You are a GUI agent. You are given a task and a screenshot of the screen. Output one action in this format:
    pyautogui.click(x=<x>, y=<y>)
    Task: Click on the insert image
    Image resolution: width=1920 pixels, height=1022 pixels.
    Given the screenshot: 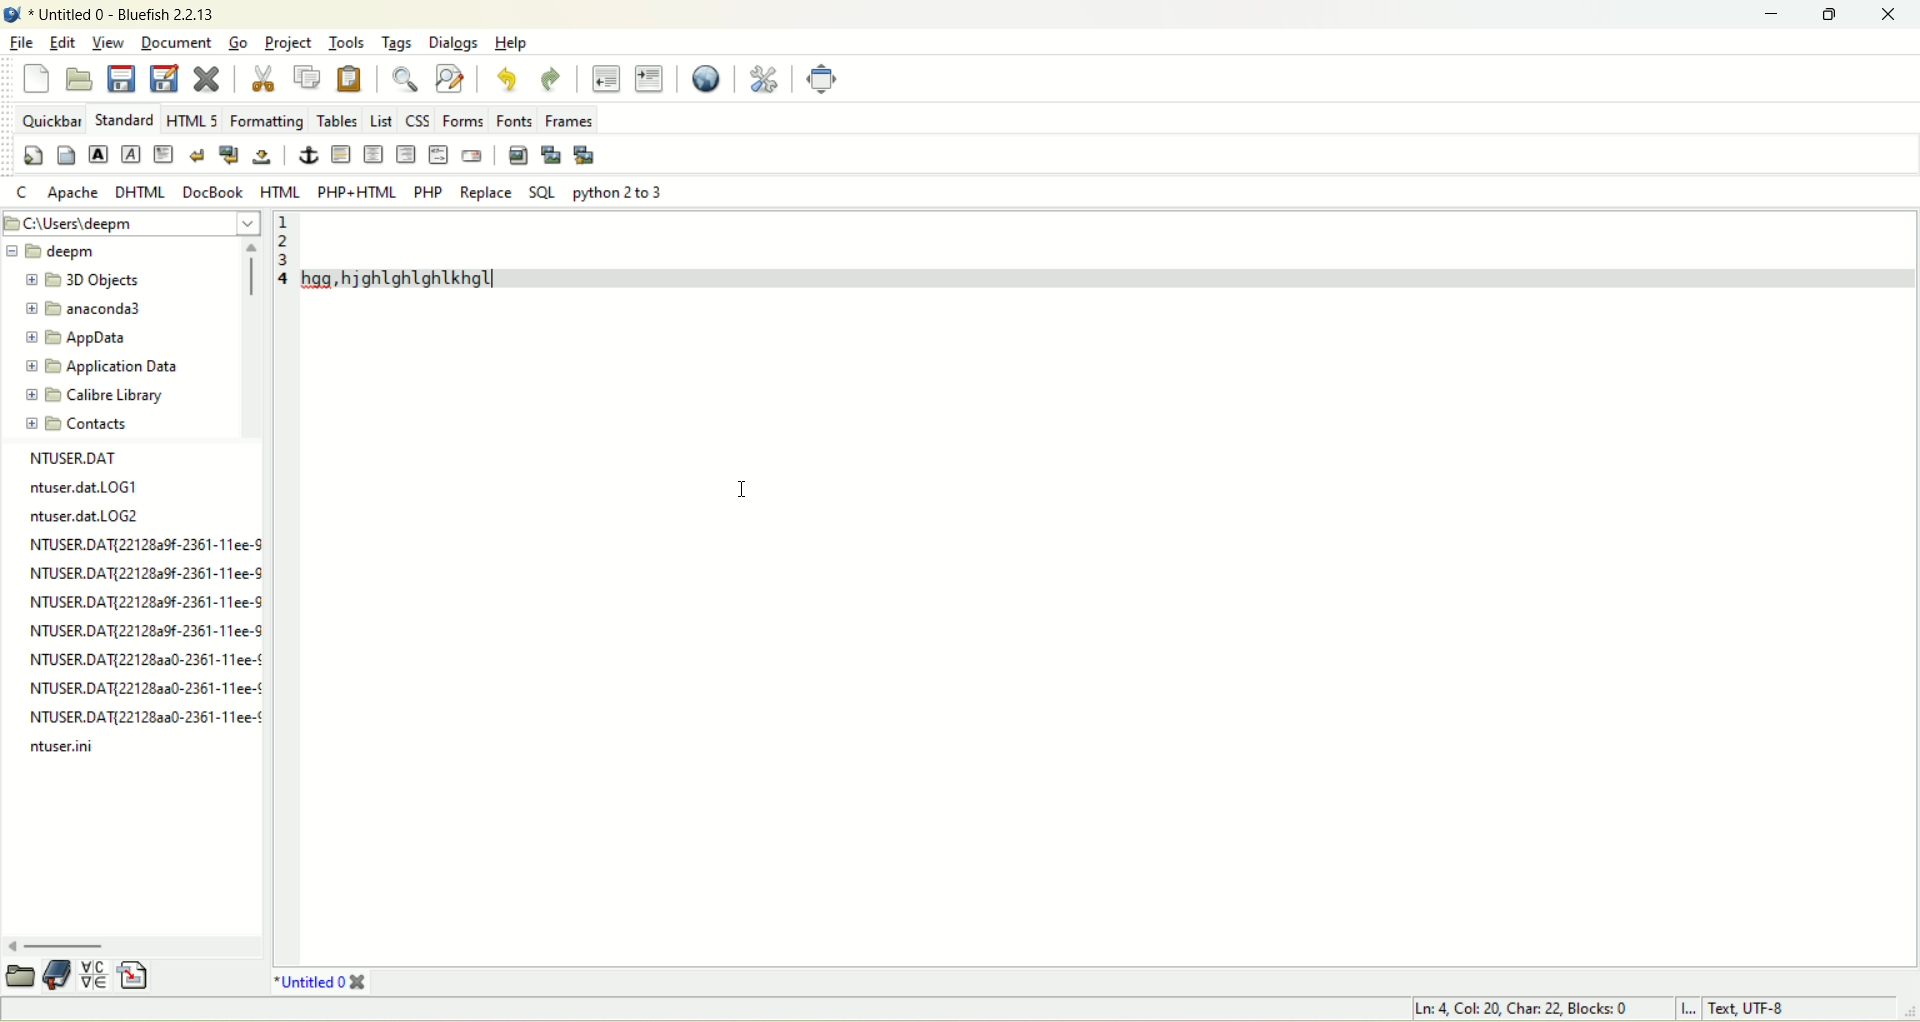 What is the action you would take?
    pyautogui.click(x=518, y=156)
    